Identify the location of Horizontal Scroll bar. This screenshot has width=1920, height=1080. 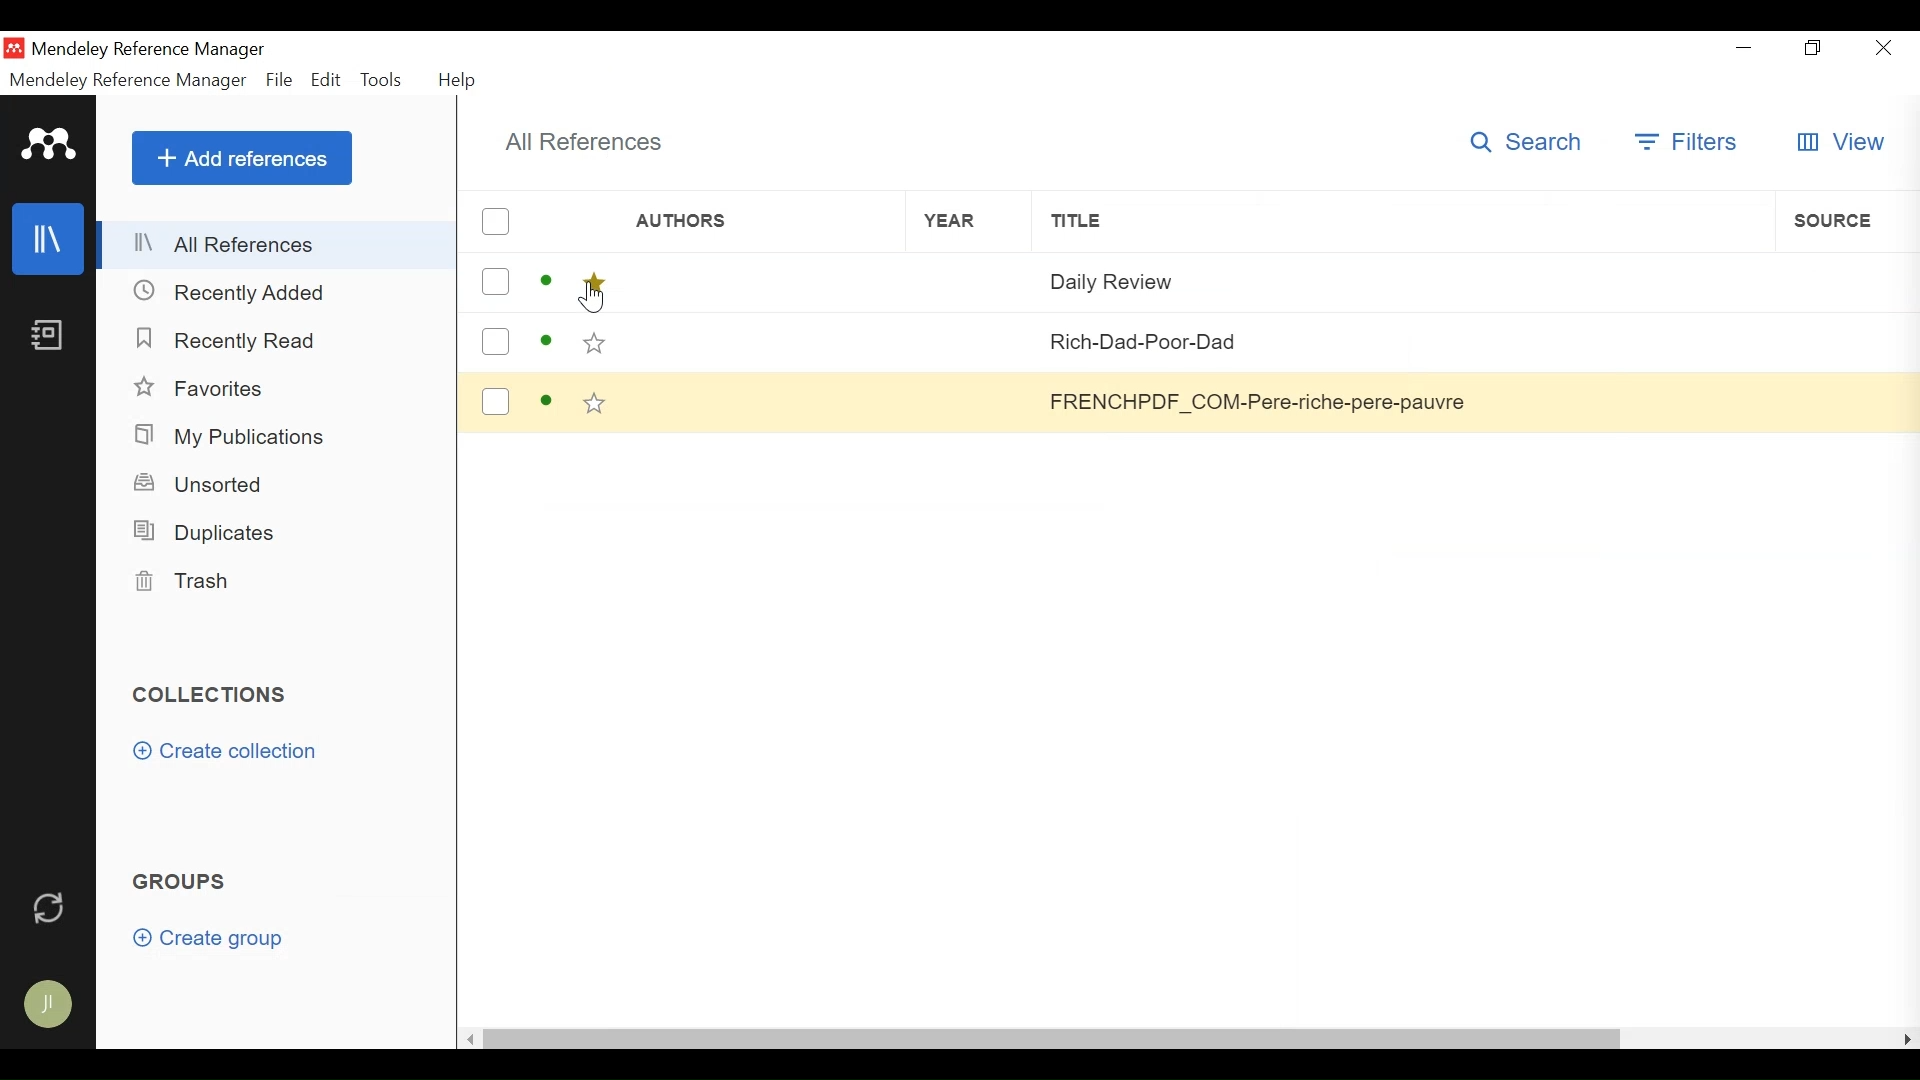
(1051, 1039).